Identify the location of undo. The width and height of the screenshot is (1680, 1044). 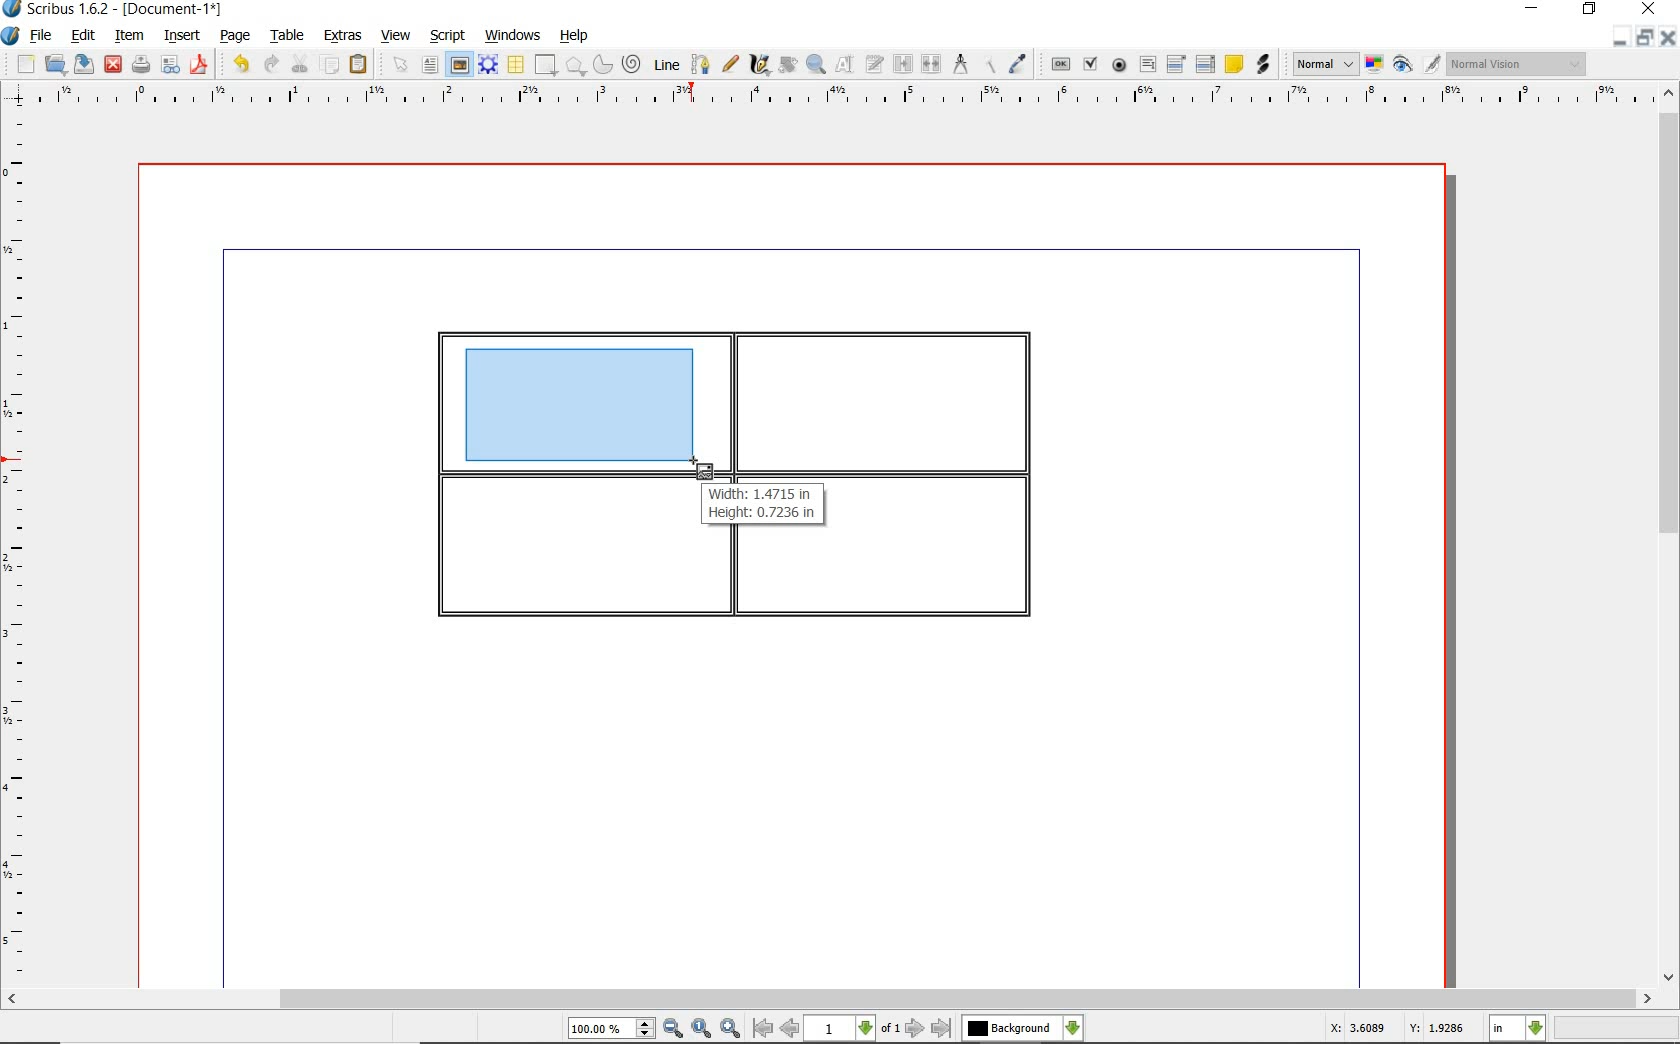
(240, 64).